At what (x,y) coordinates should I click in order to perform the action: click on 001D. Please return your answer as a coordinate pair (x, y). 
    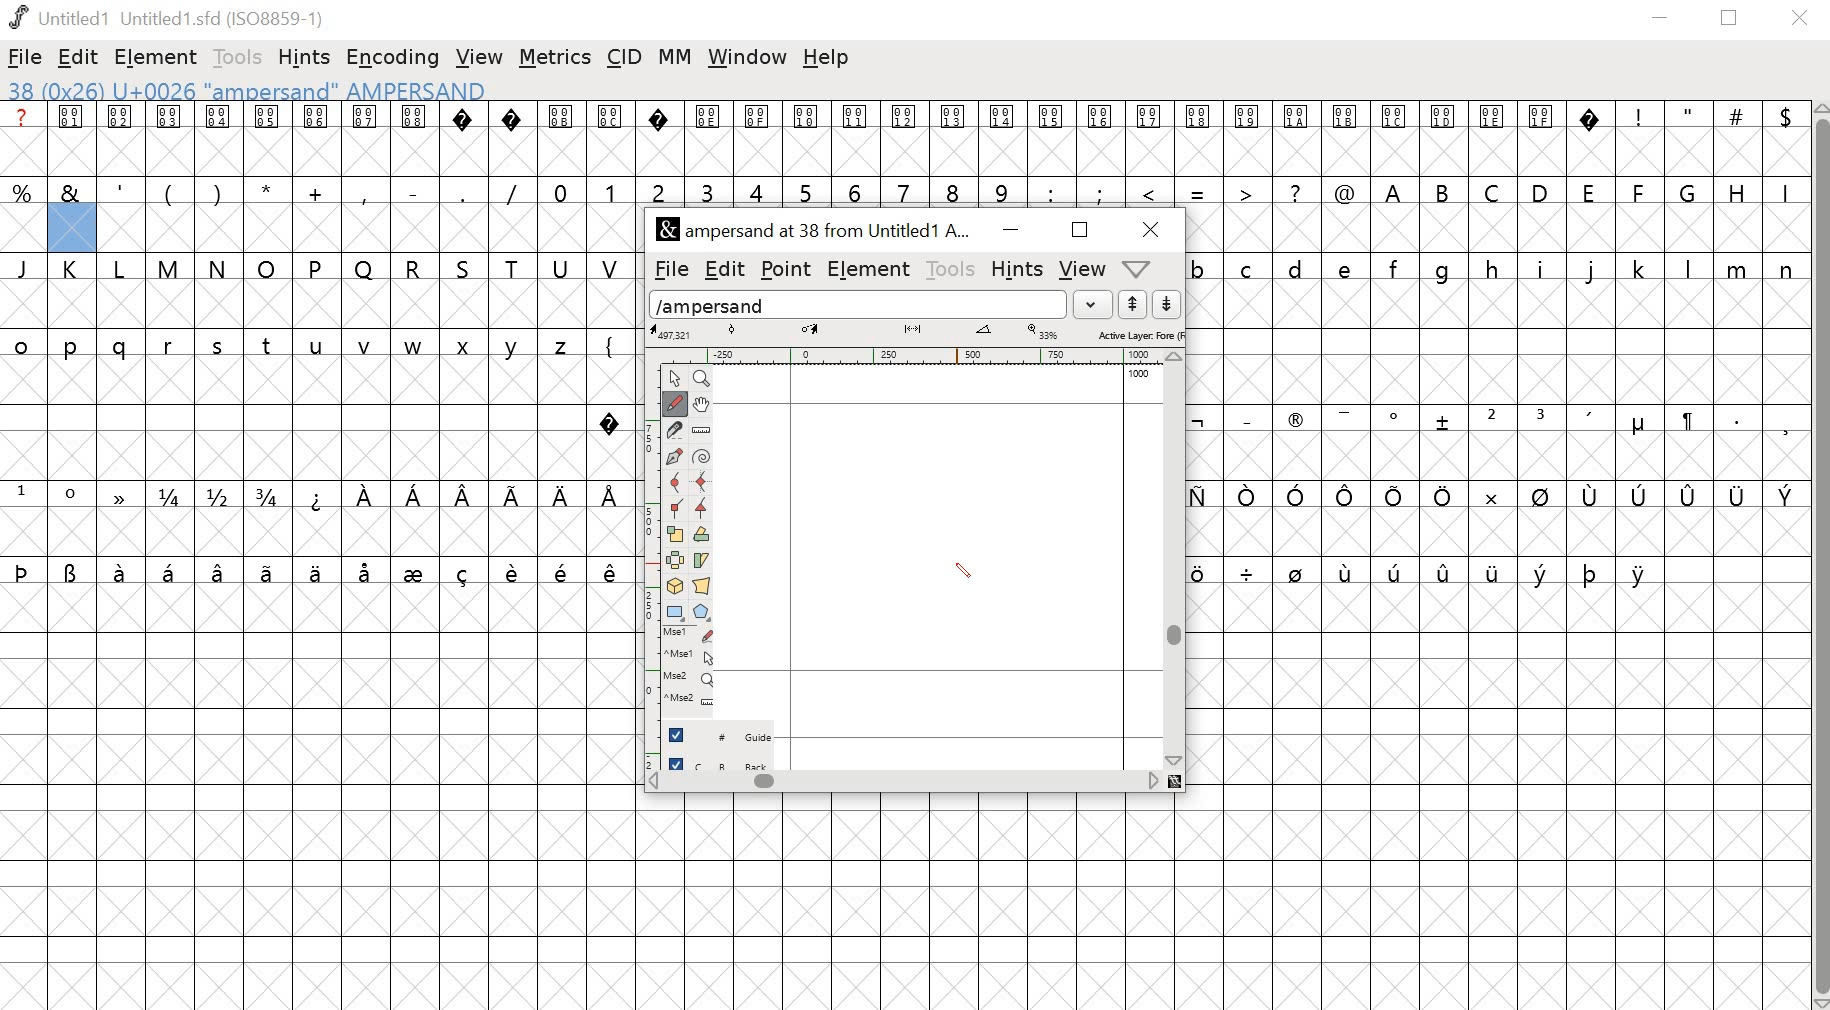
    Looking at the image, I should click on (1444, 139).